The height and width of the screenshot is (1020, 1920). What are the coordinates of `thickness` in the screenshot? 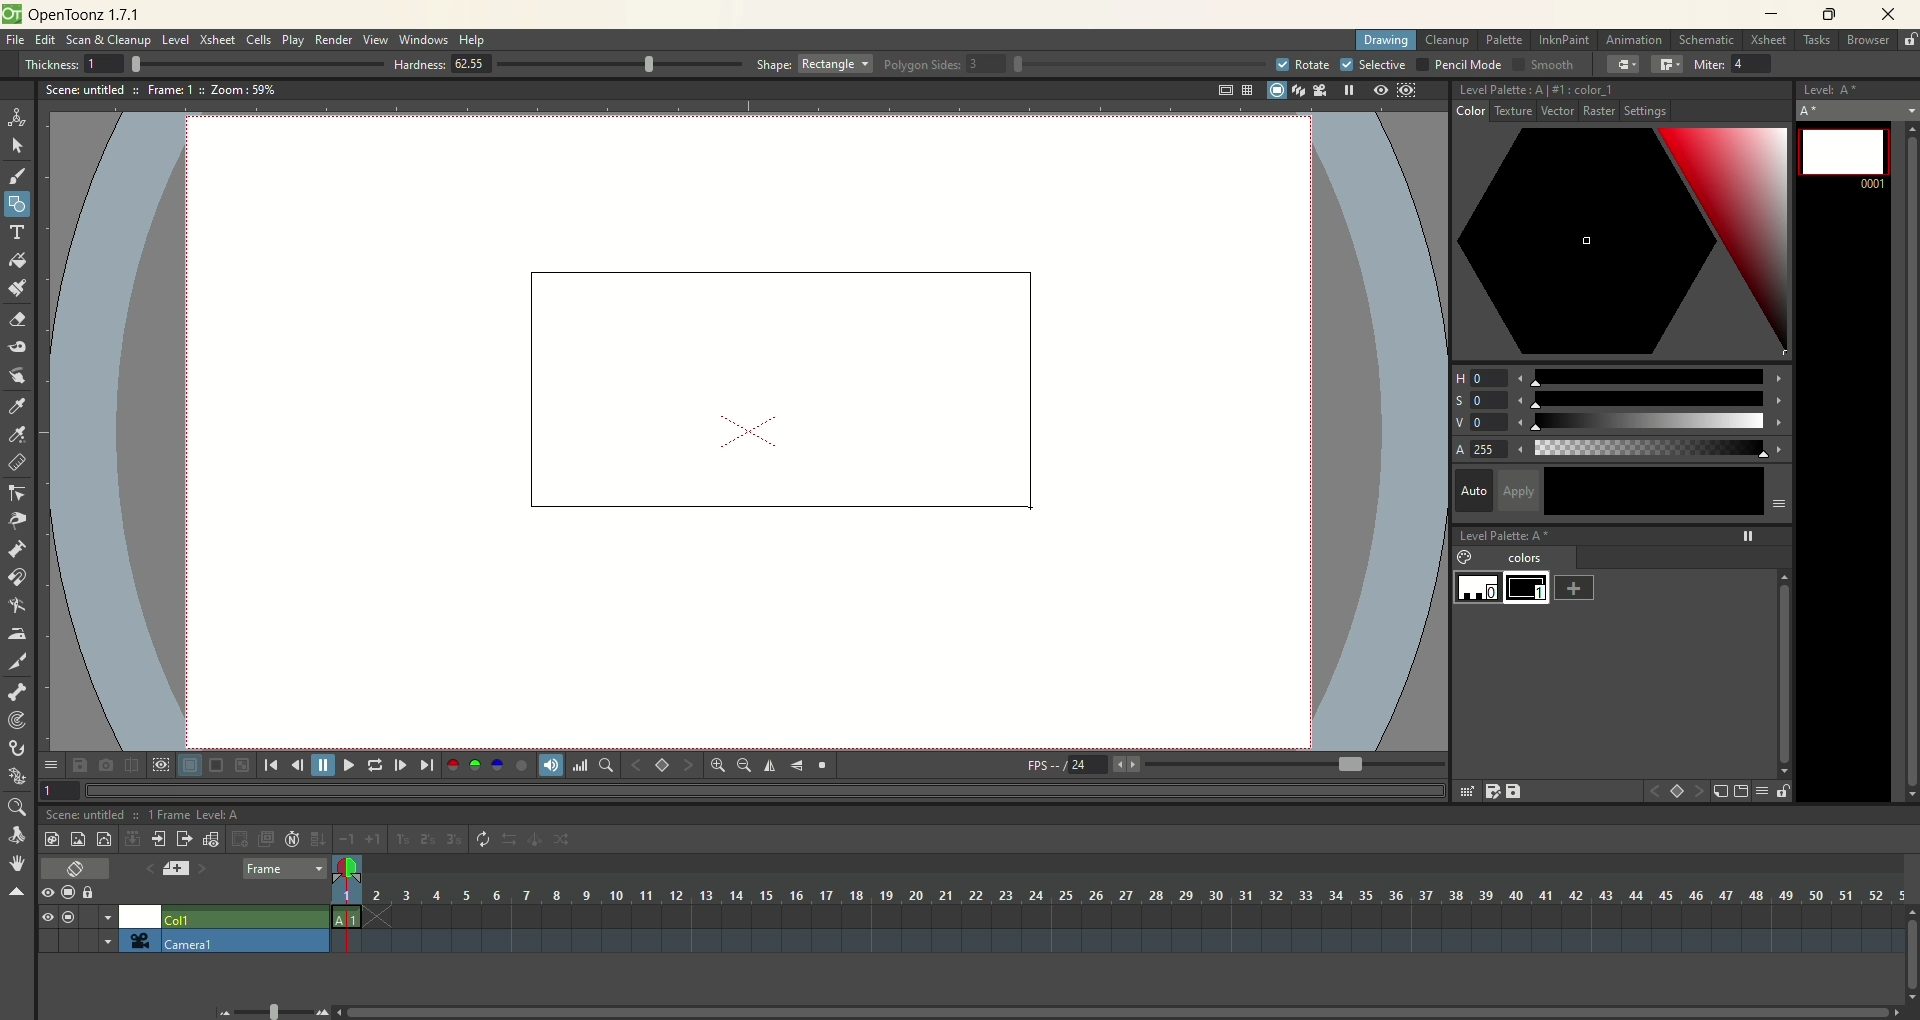 It's located at (196, 63).